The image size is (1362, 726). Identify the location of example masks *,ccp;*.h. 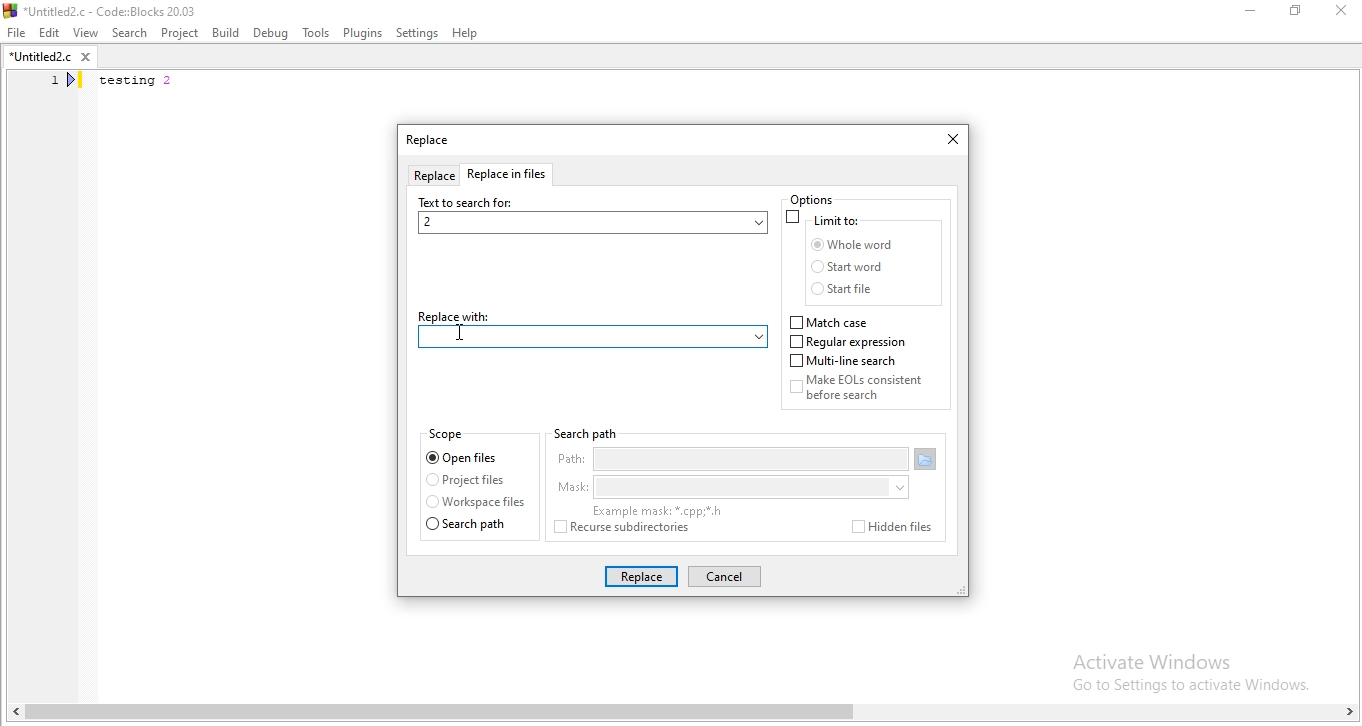
(656, 511).